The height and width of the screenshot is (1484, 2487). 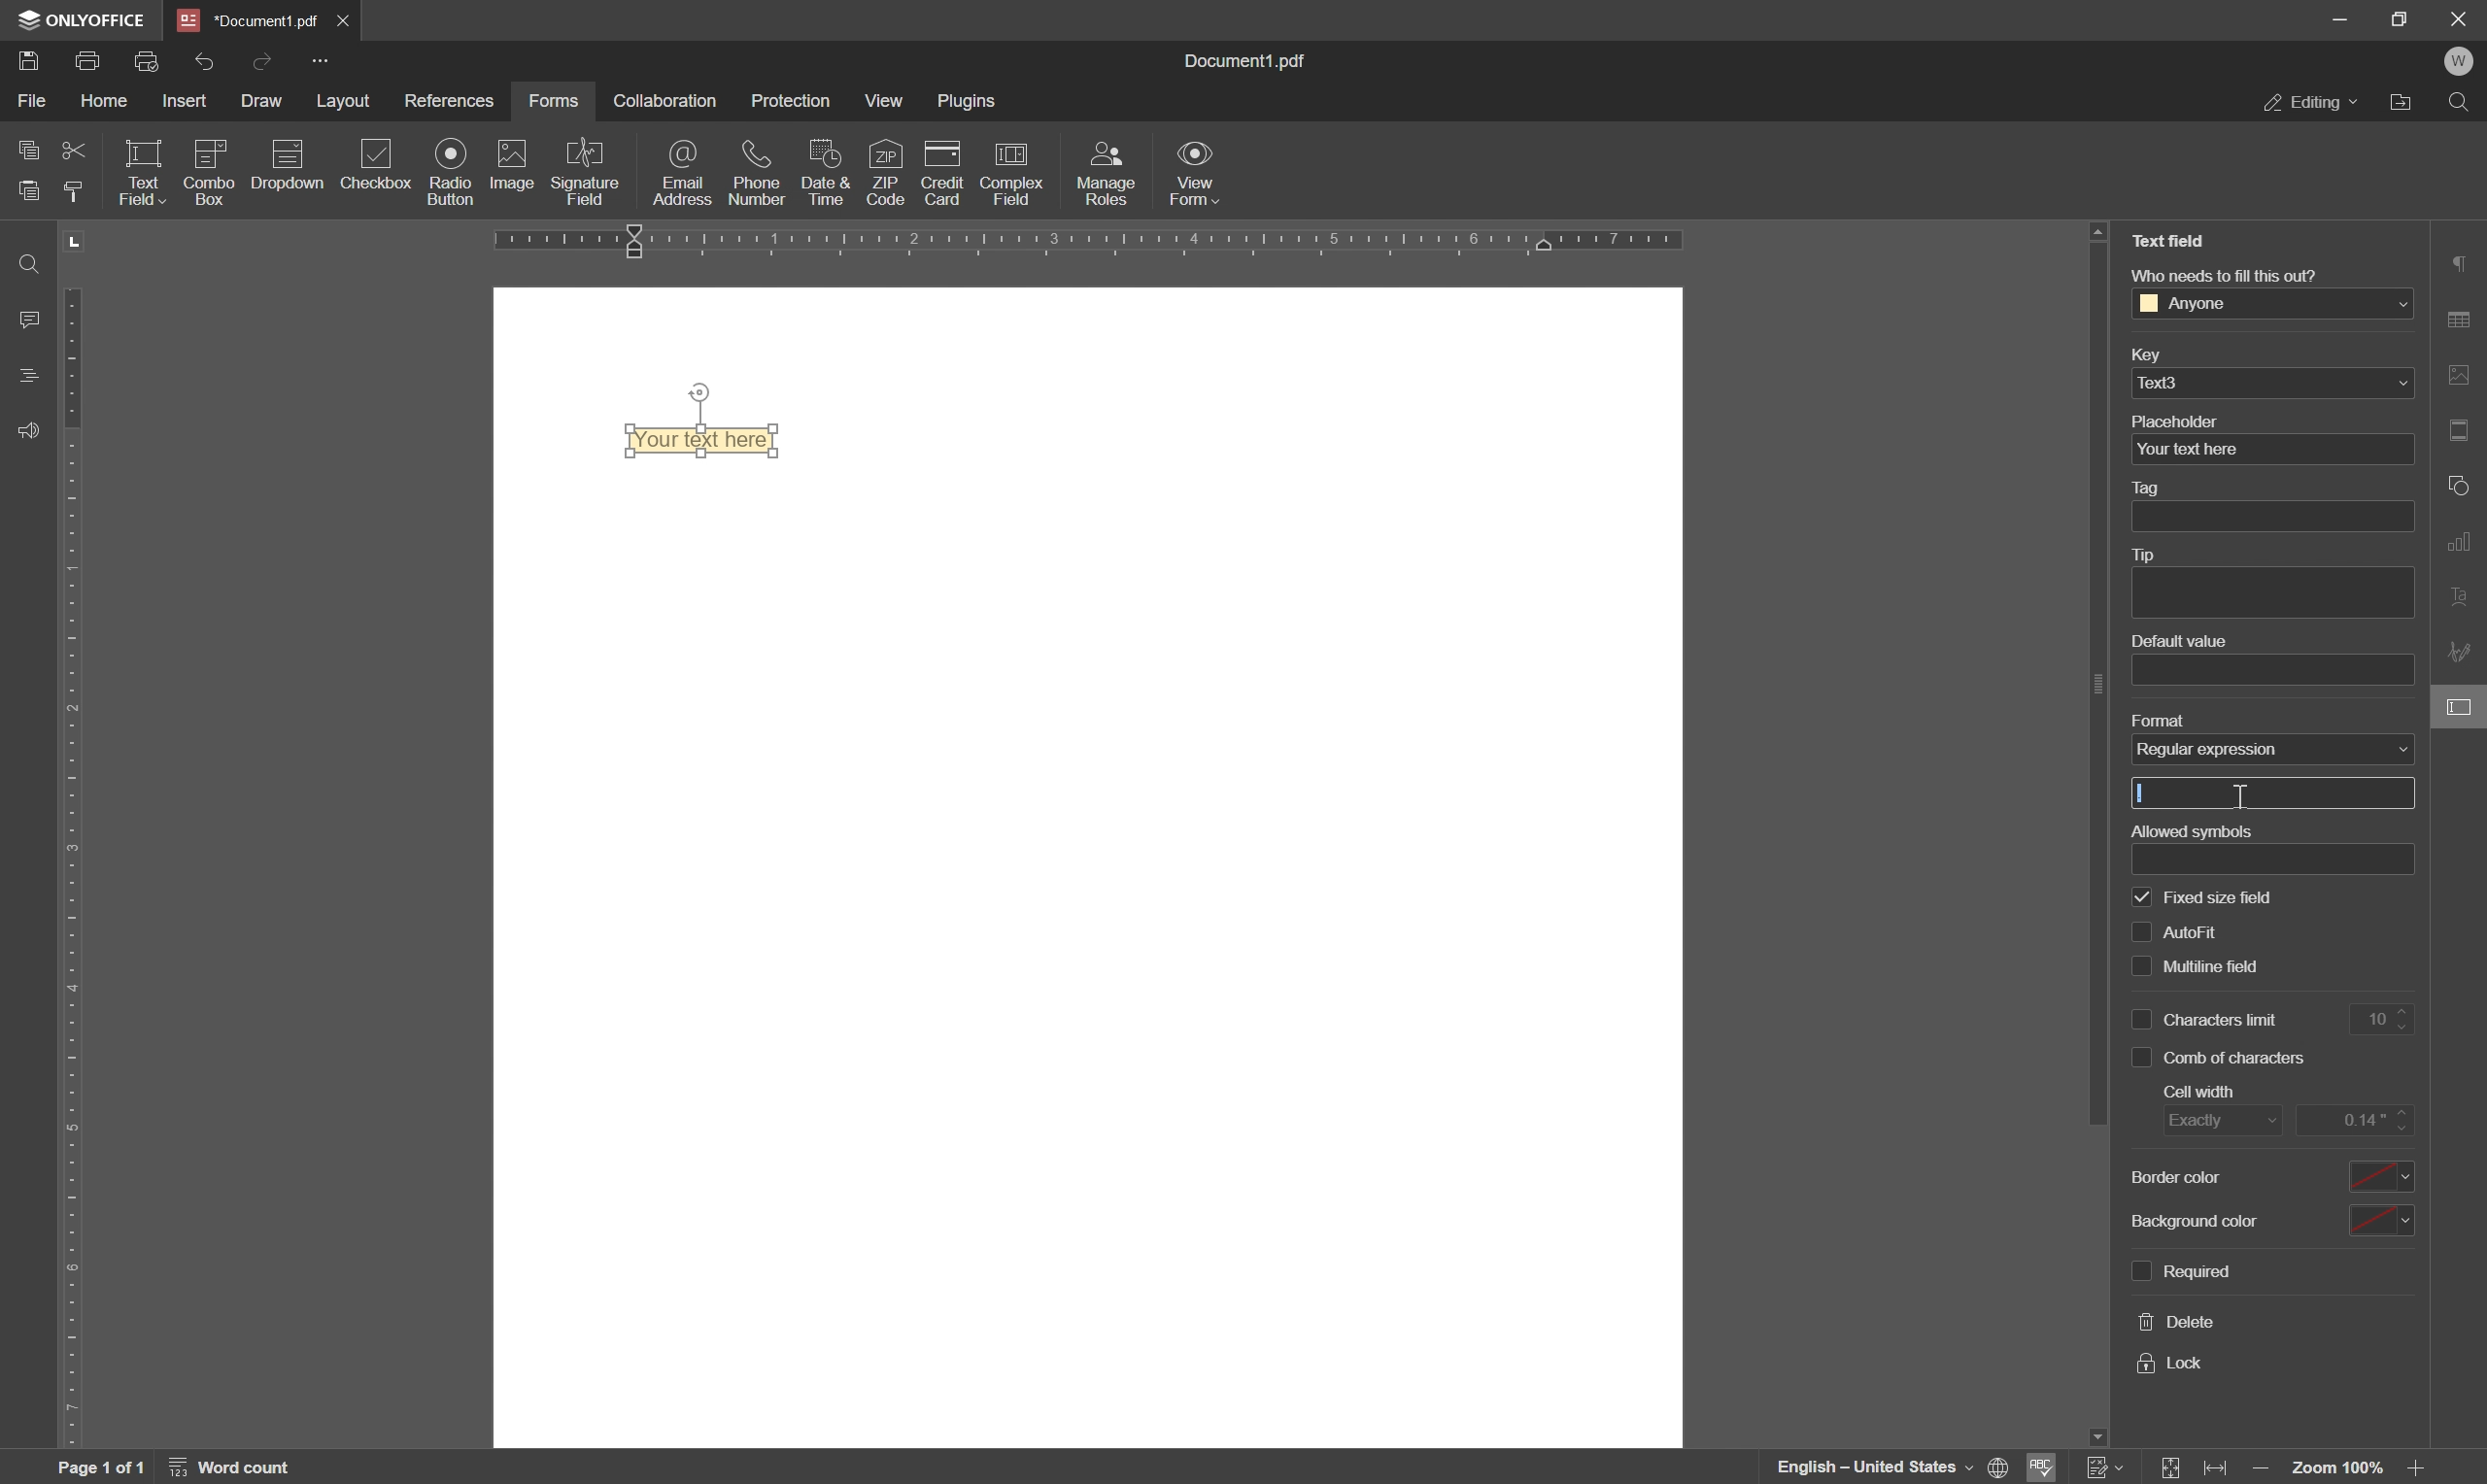 I want to click on ruler, so click(x=1164, y=244).